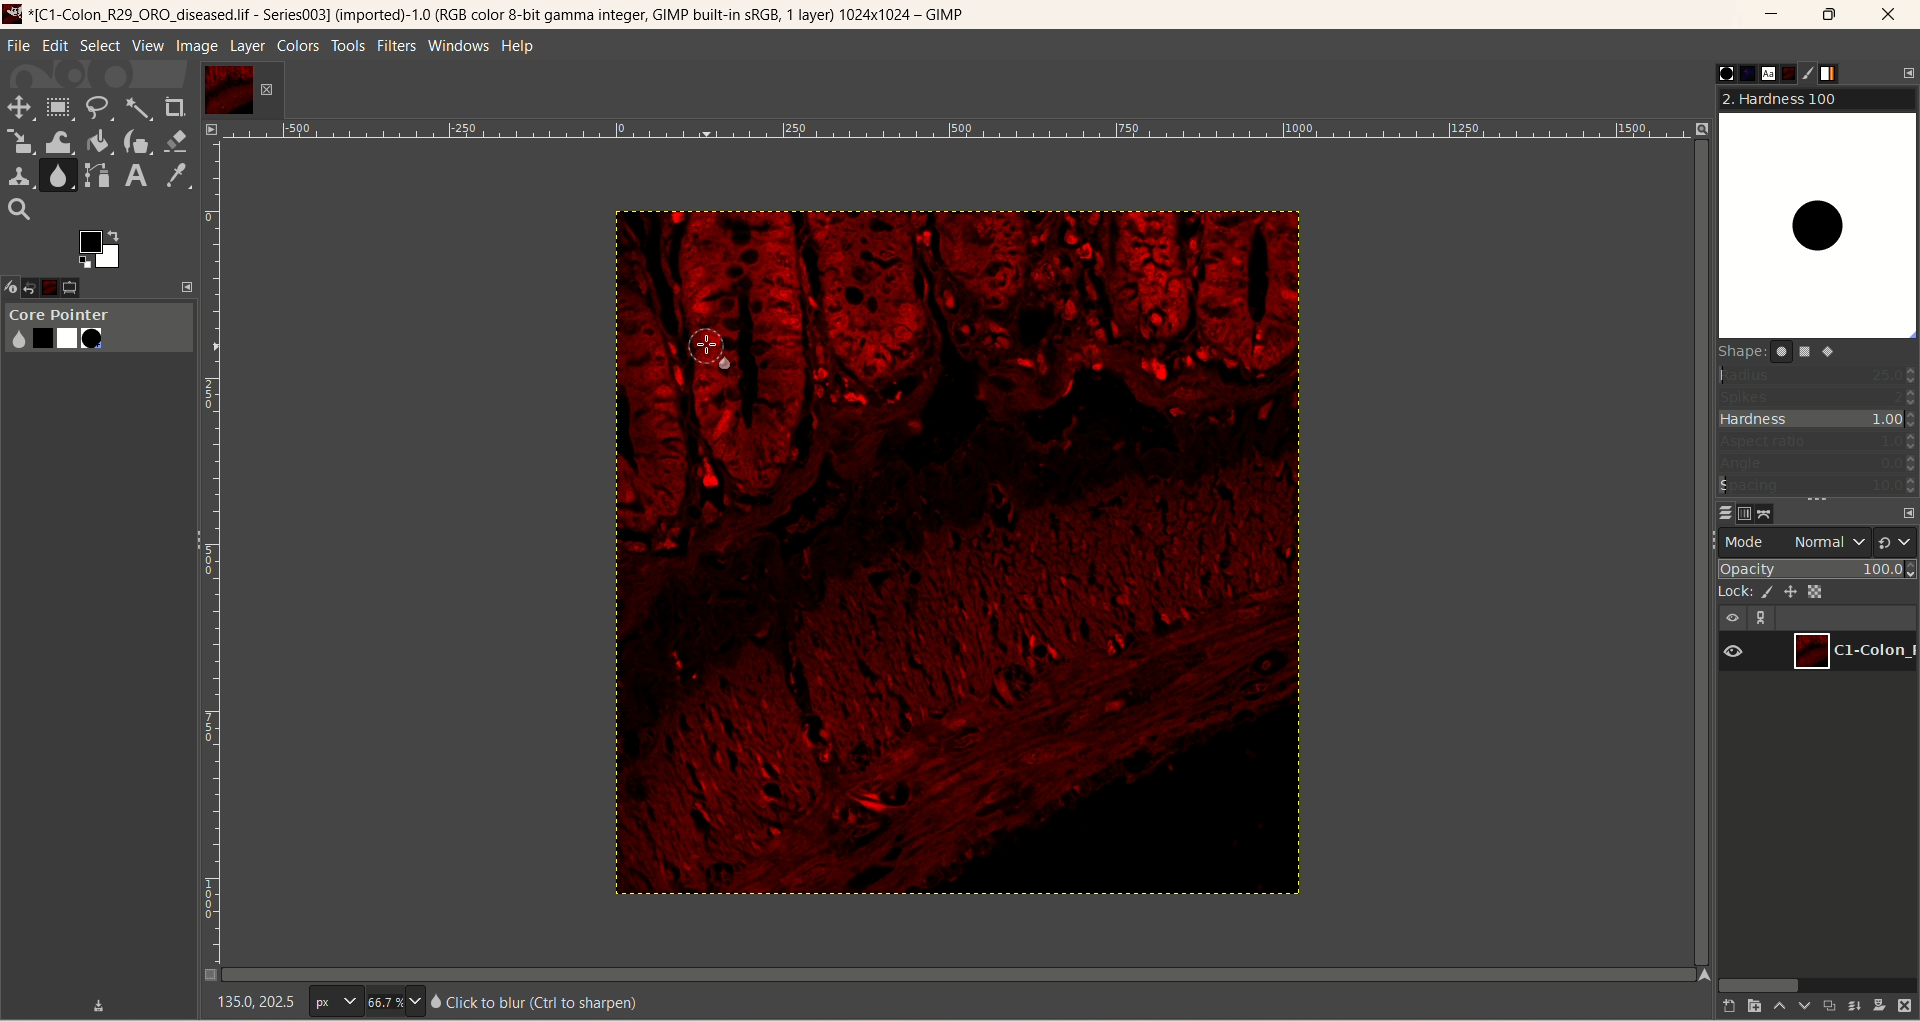 The image size is (1920, 1022). Describe the element at coordinates (1907, 513) in the screenshot. I see `configure this tab` at that location.